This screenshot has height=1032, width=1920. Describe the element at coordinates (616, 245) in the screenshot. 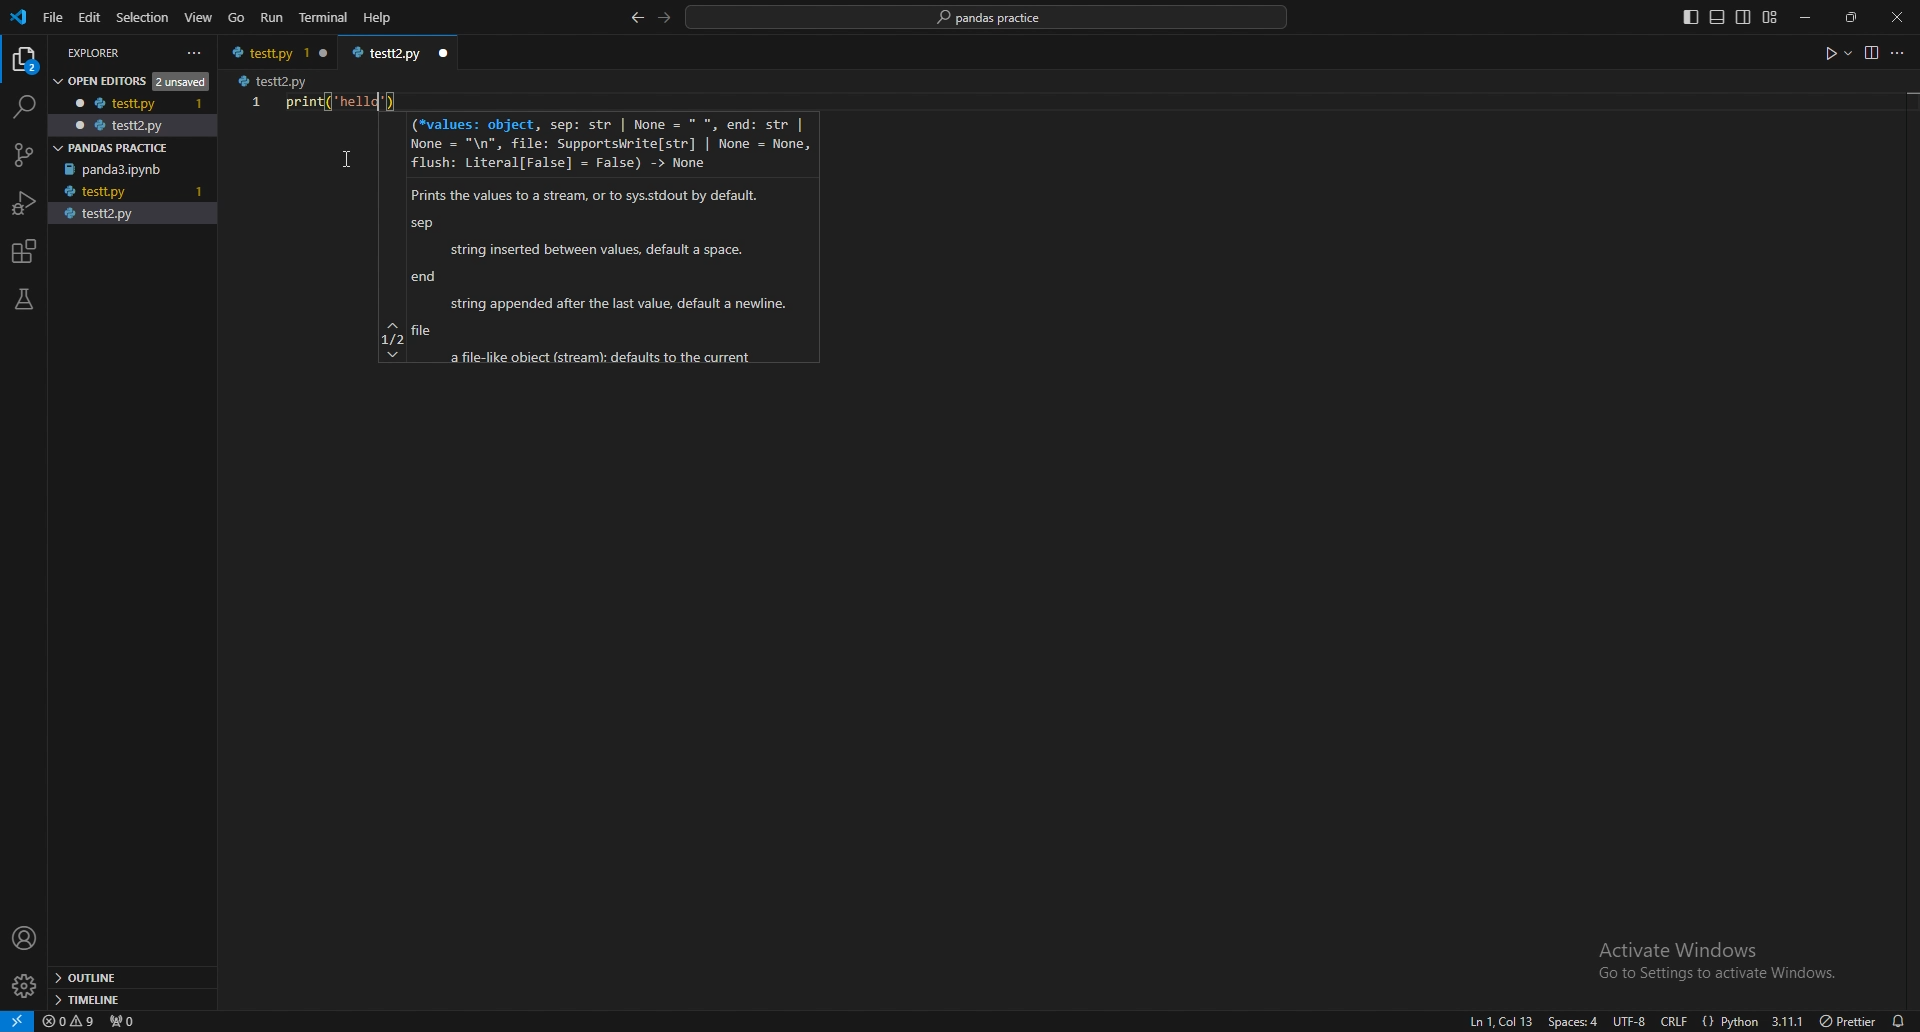

I see `(*values: object, sep: str | None = * *, end: str |
None = "\n", file: Supportskrite[str] | None = None,
flush: Literal[False] = False) -> None
Prints the values to a stream, or to syssstdout by default.
sep
string inserted between values, default a space.
end
string appended after the last value, default a newine.
file
a file-fike obiect (stream: defaults to the current` at that location.